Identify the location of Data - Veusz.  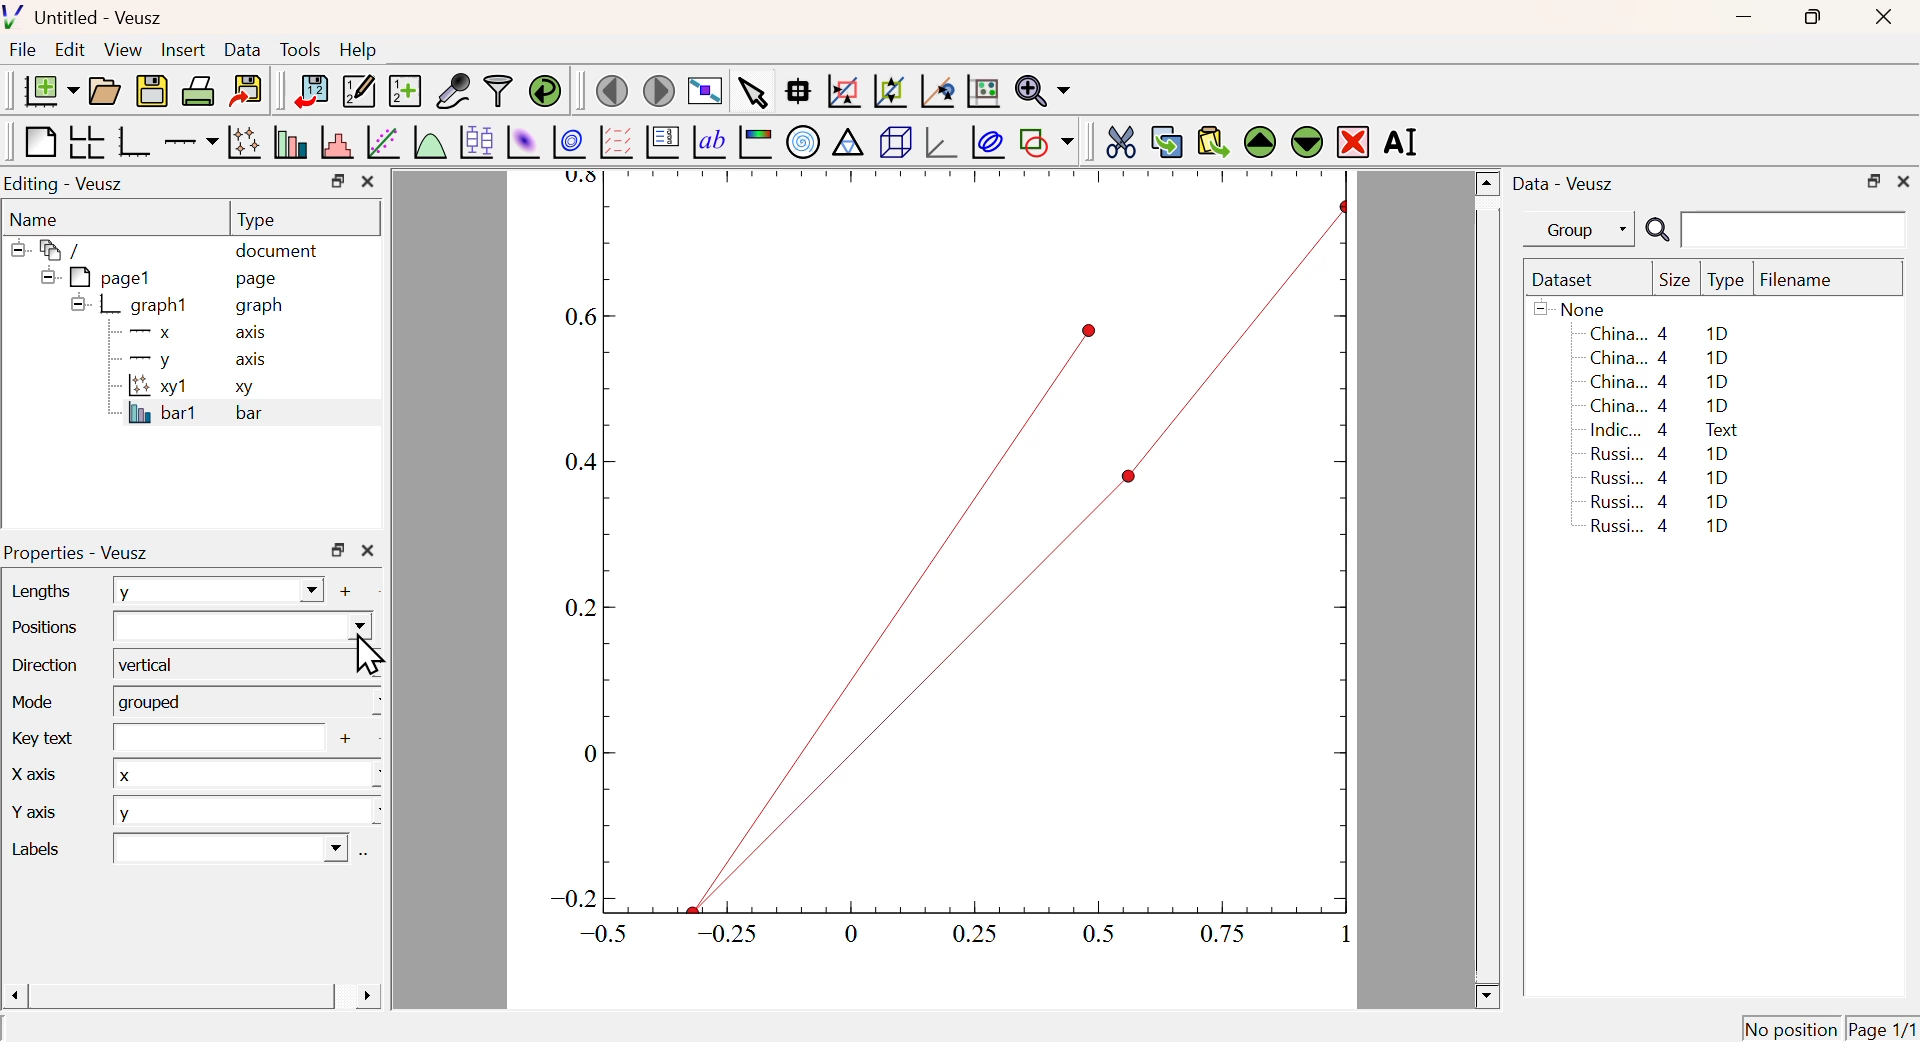
(1567, 185).